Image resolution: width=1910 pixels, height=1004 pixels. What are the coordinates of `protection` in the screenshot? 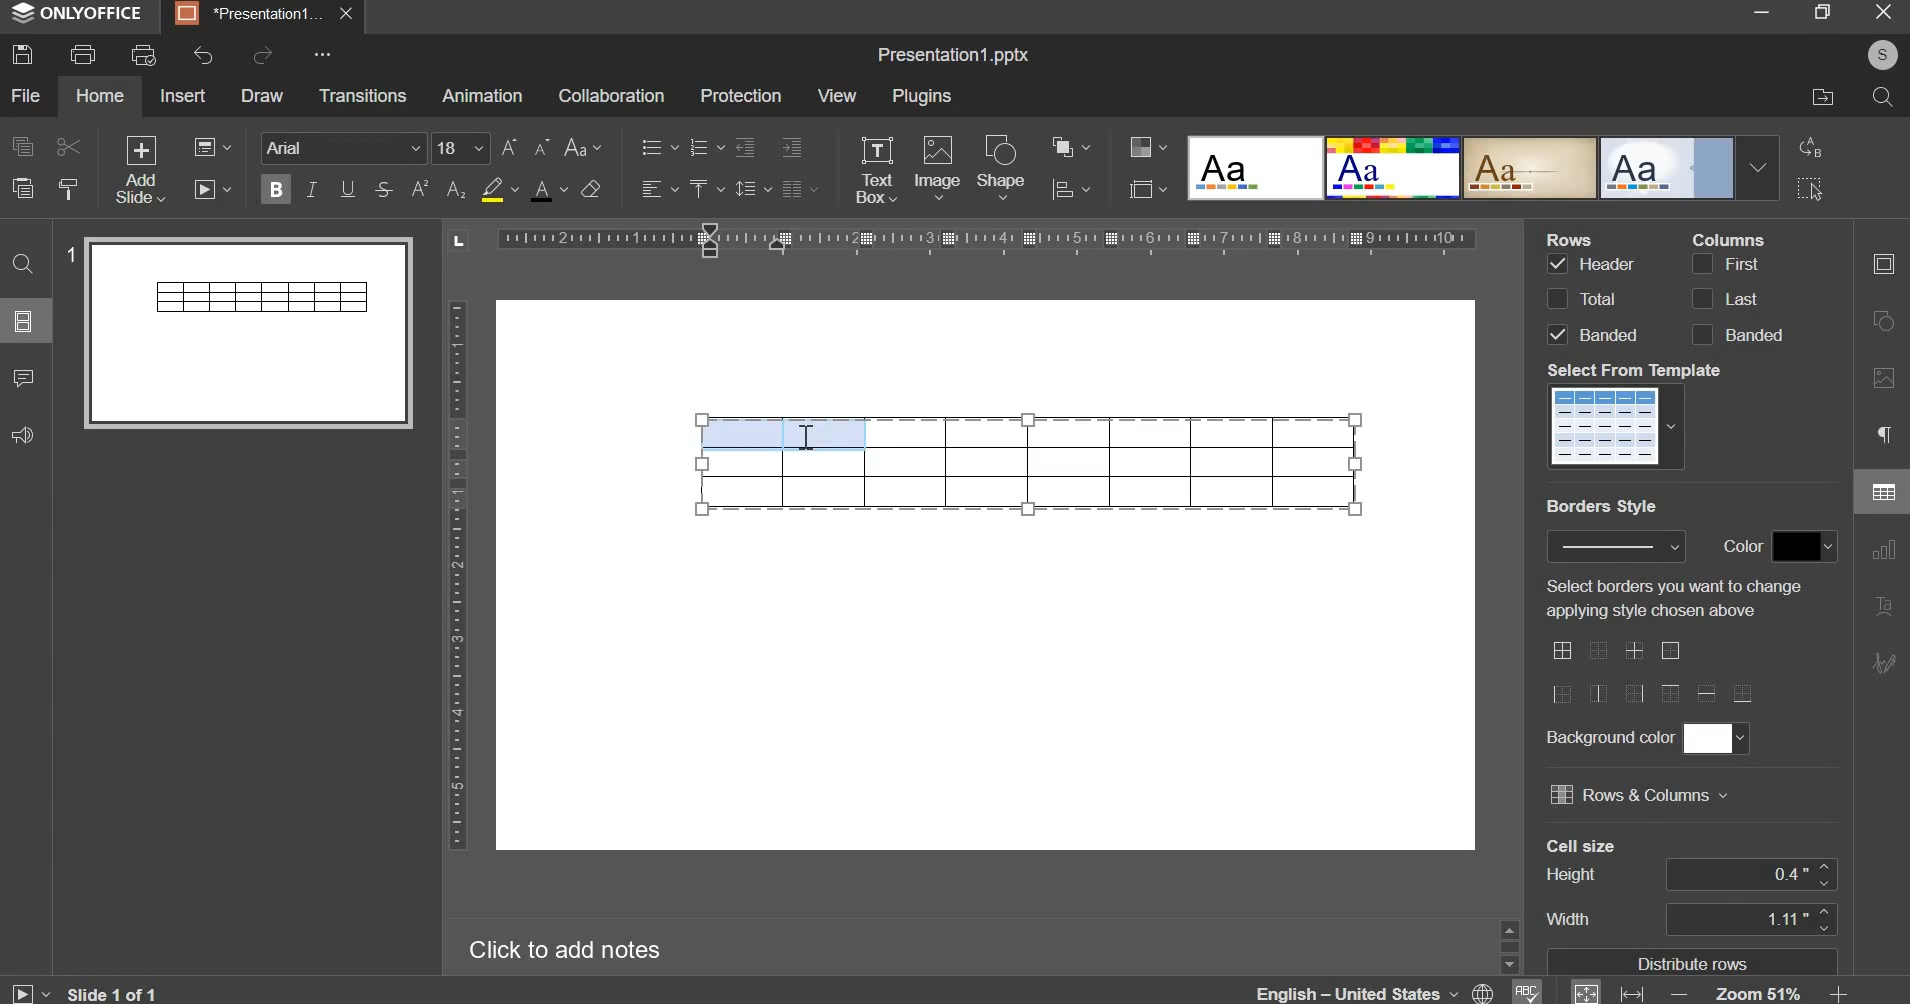 It's located at (740, 96).